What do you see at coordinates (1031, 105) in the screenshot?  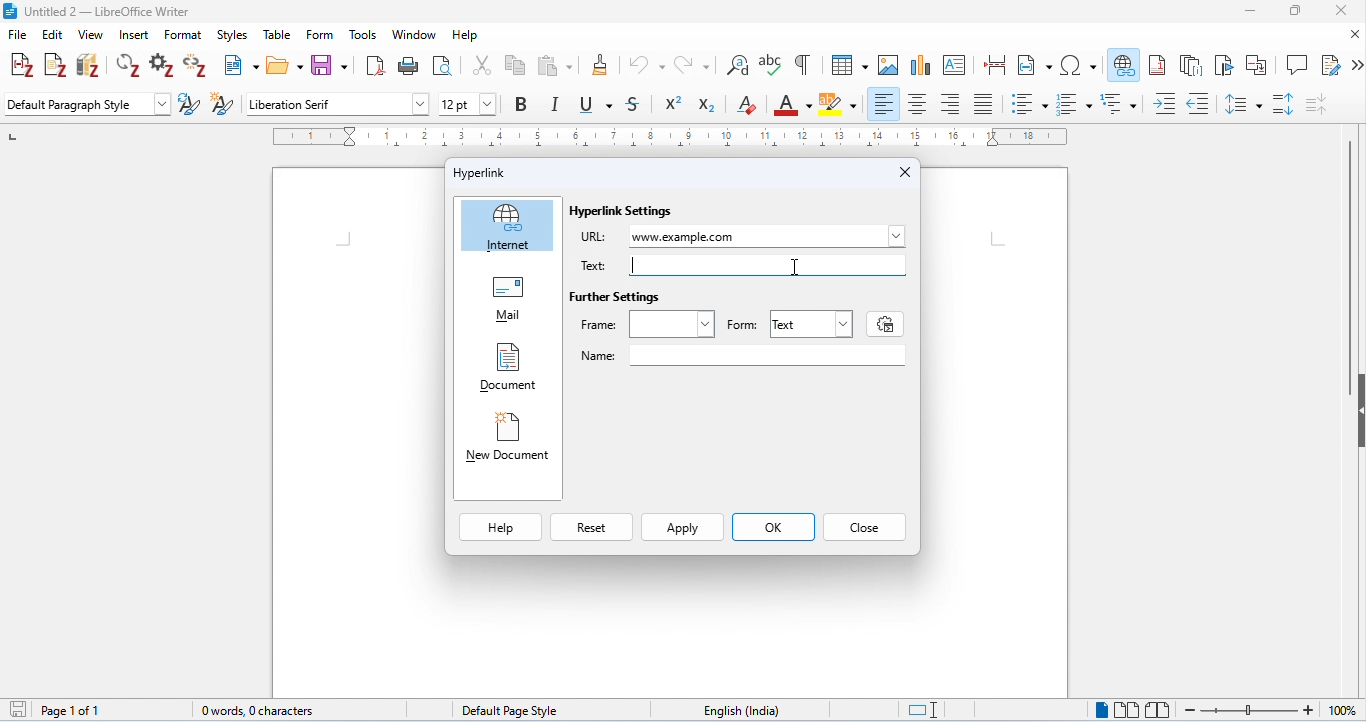 I see `bulleted style` at bounding box center [1031, 105].